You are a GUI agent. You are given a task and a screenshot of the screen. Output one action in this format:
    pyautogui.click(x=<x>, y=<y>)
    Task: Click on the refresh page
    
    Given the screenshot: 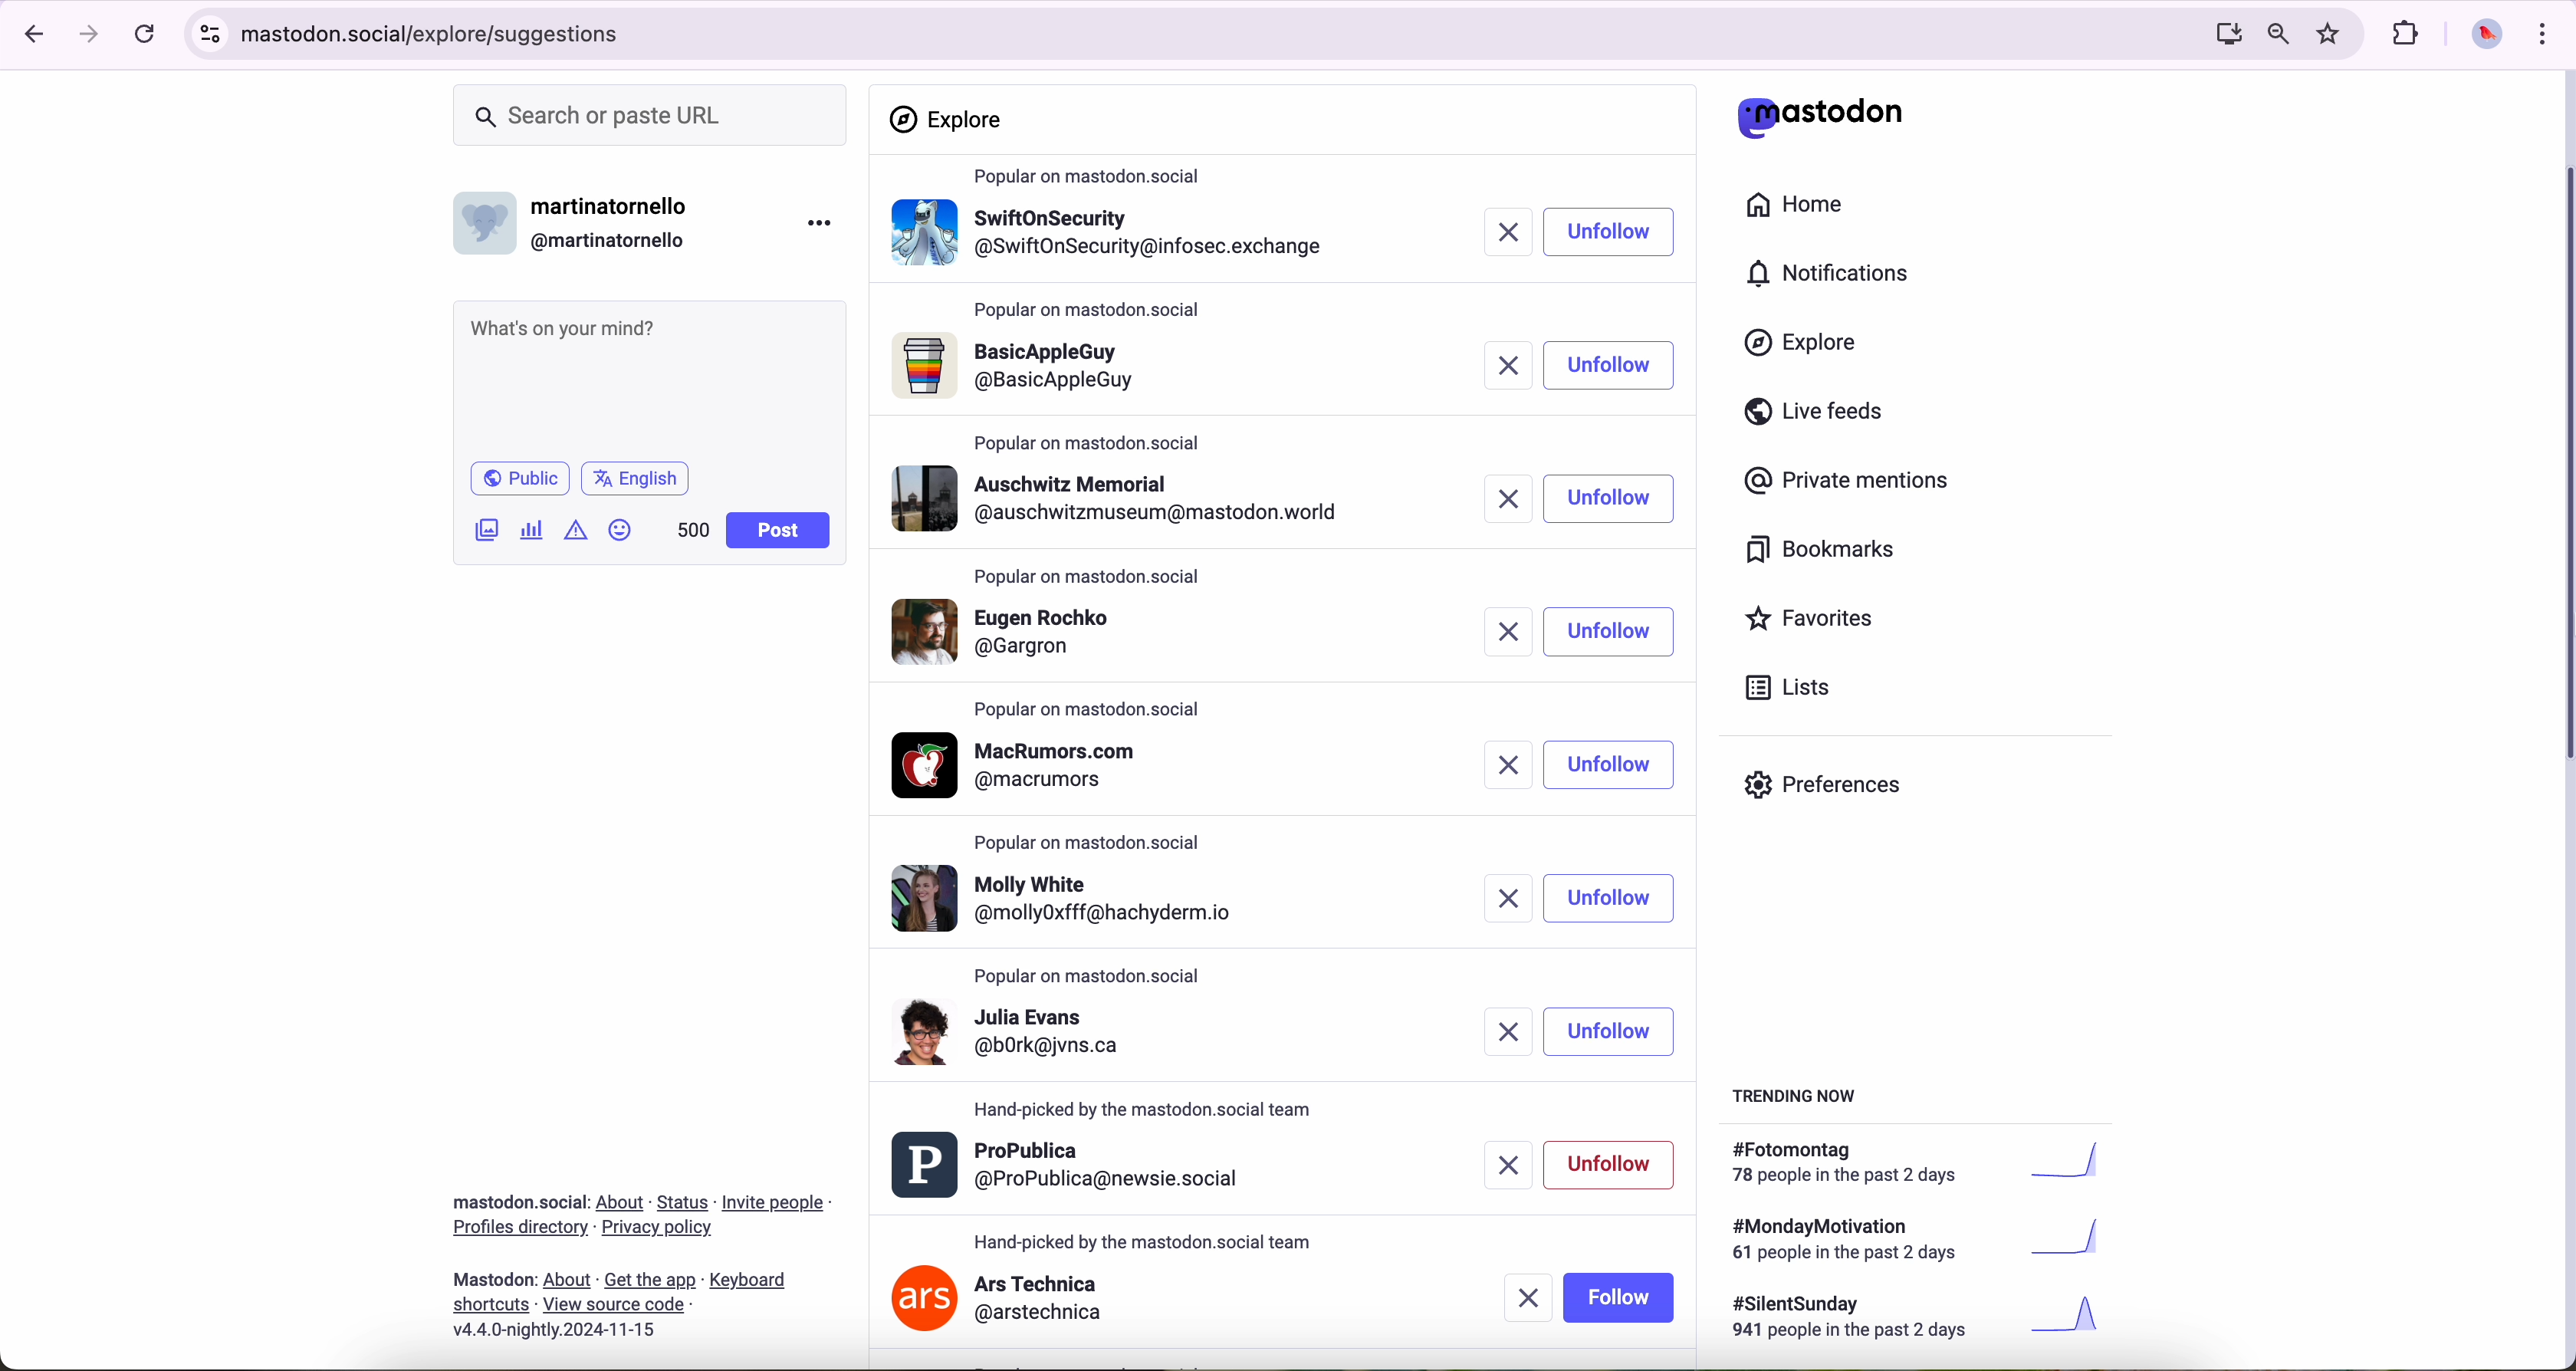 What is the action you would take?
    pyautogui.click(x=146, y=35)
    